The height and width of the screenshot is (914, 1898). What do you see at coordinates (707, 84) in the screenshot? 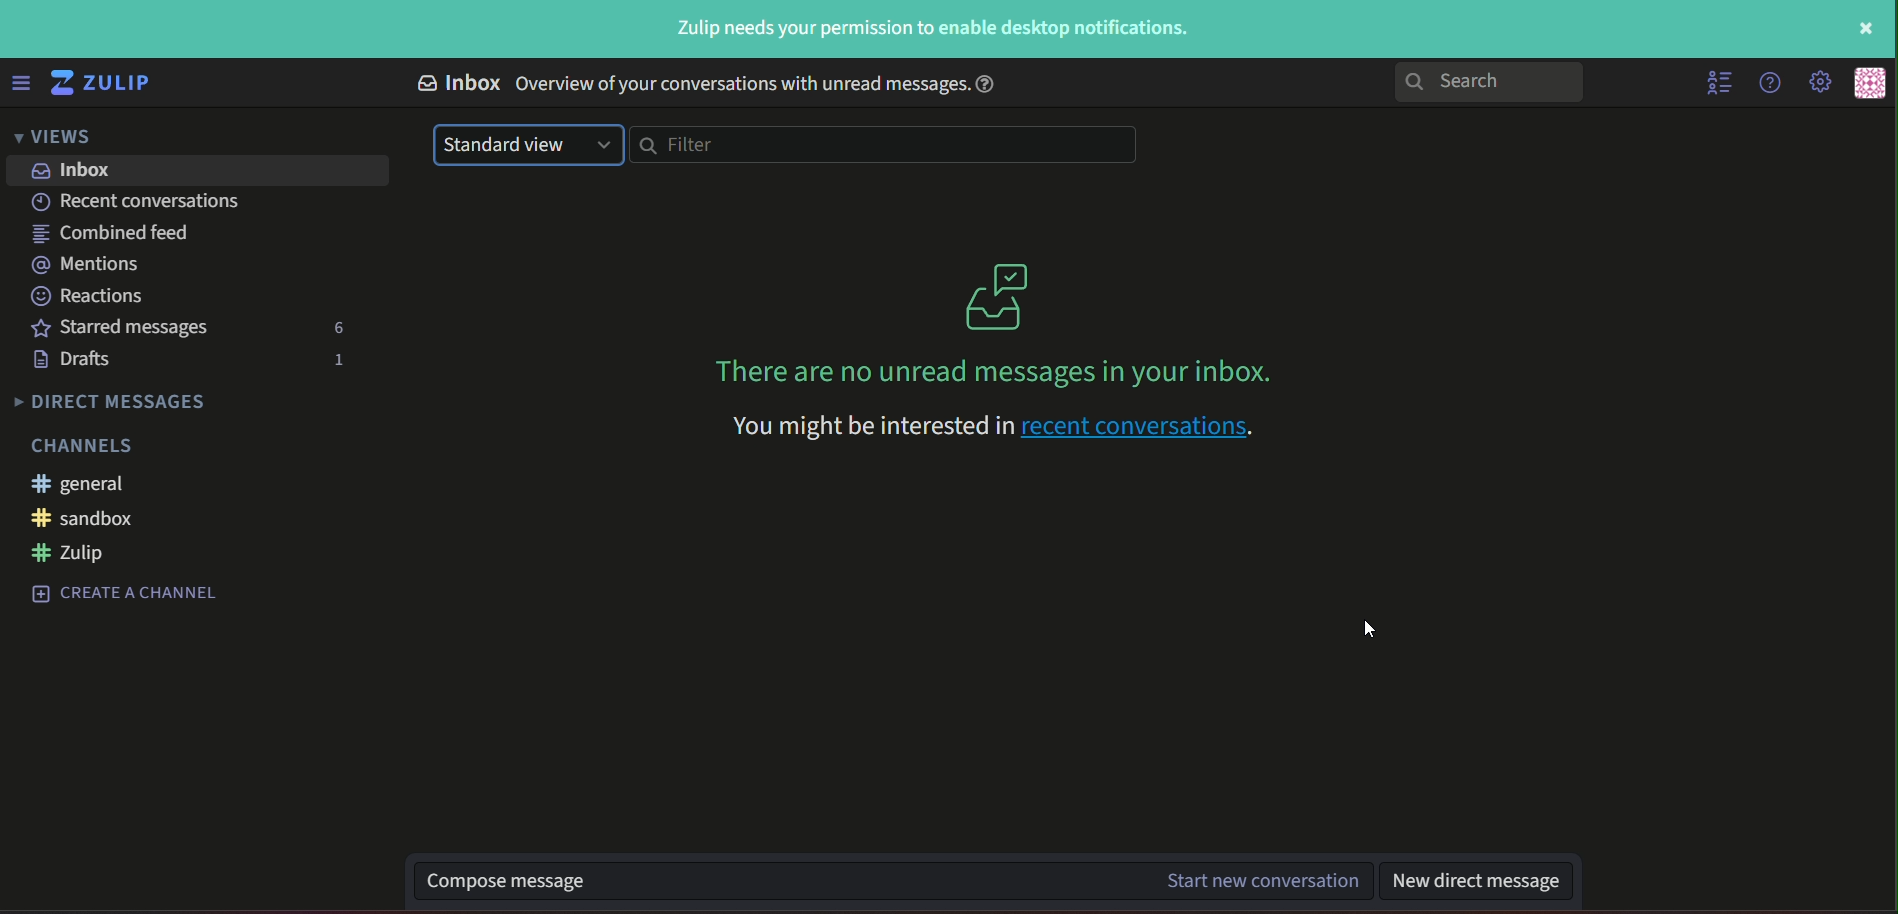
I see `text` at bounding box center [707, 84].